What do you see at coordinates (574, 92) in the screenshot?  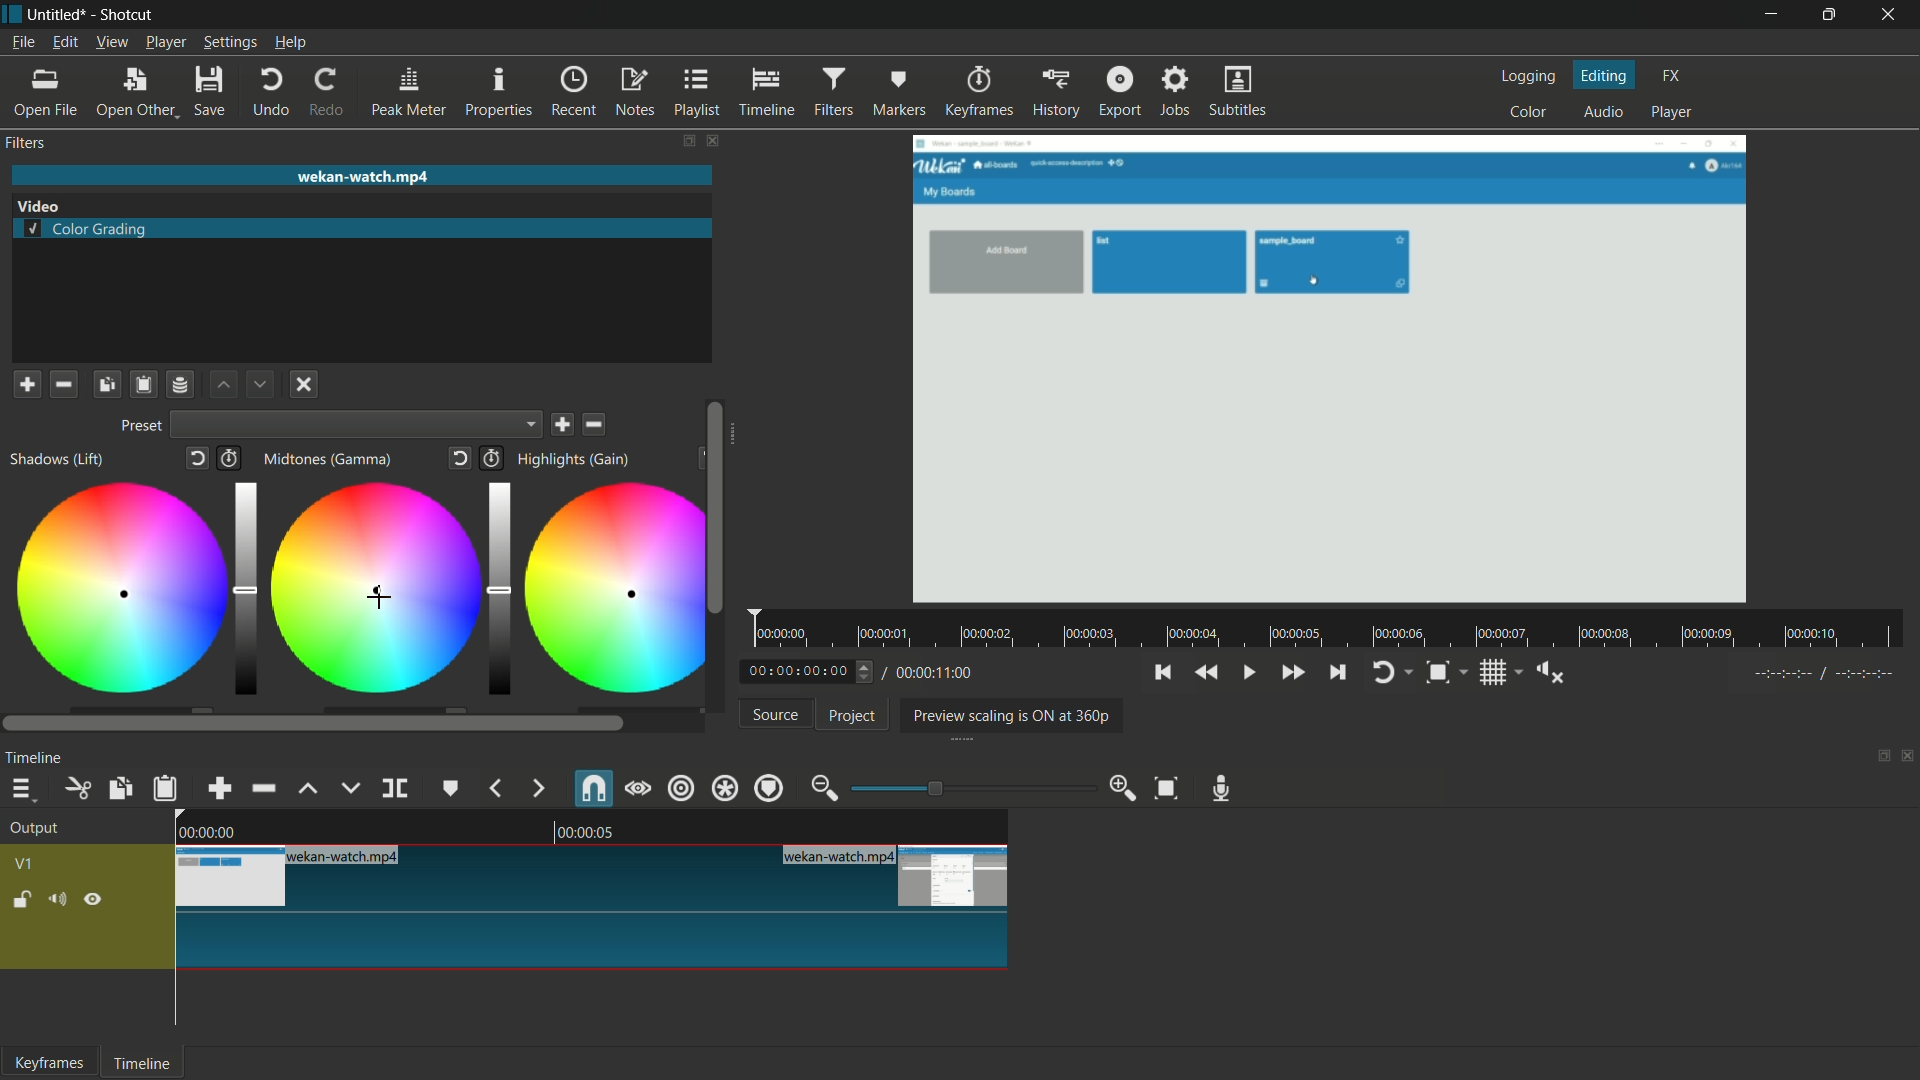 I see `recent` at bounding box center [574, 92].